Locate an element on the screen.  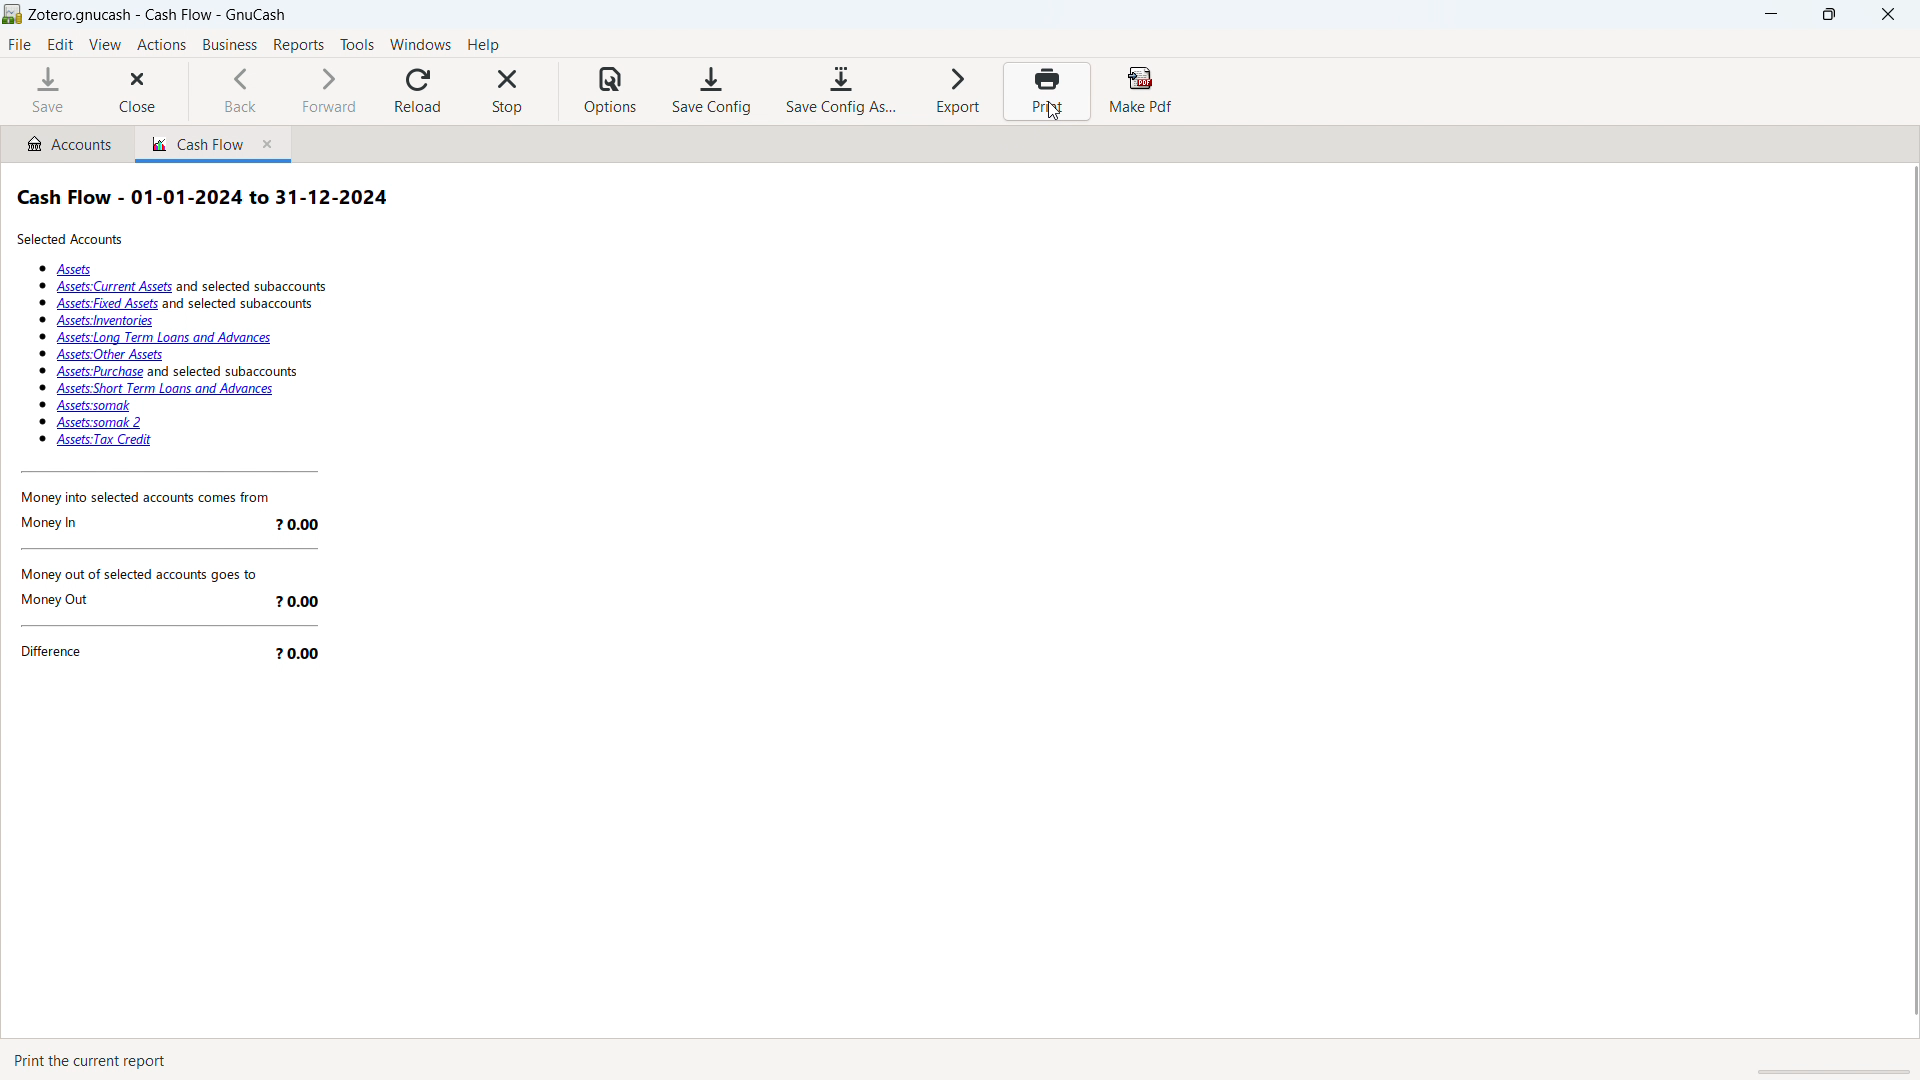
assets is located at coordinates (74, 270).